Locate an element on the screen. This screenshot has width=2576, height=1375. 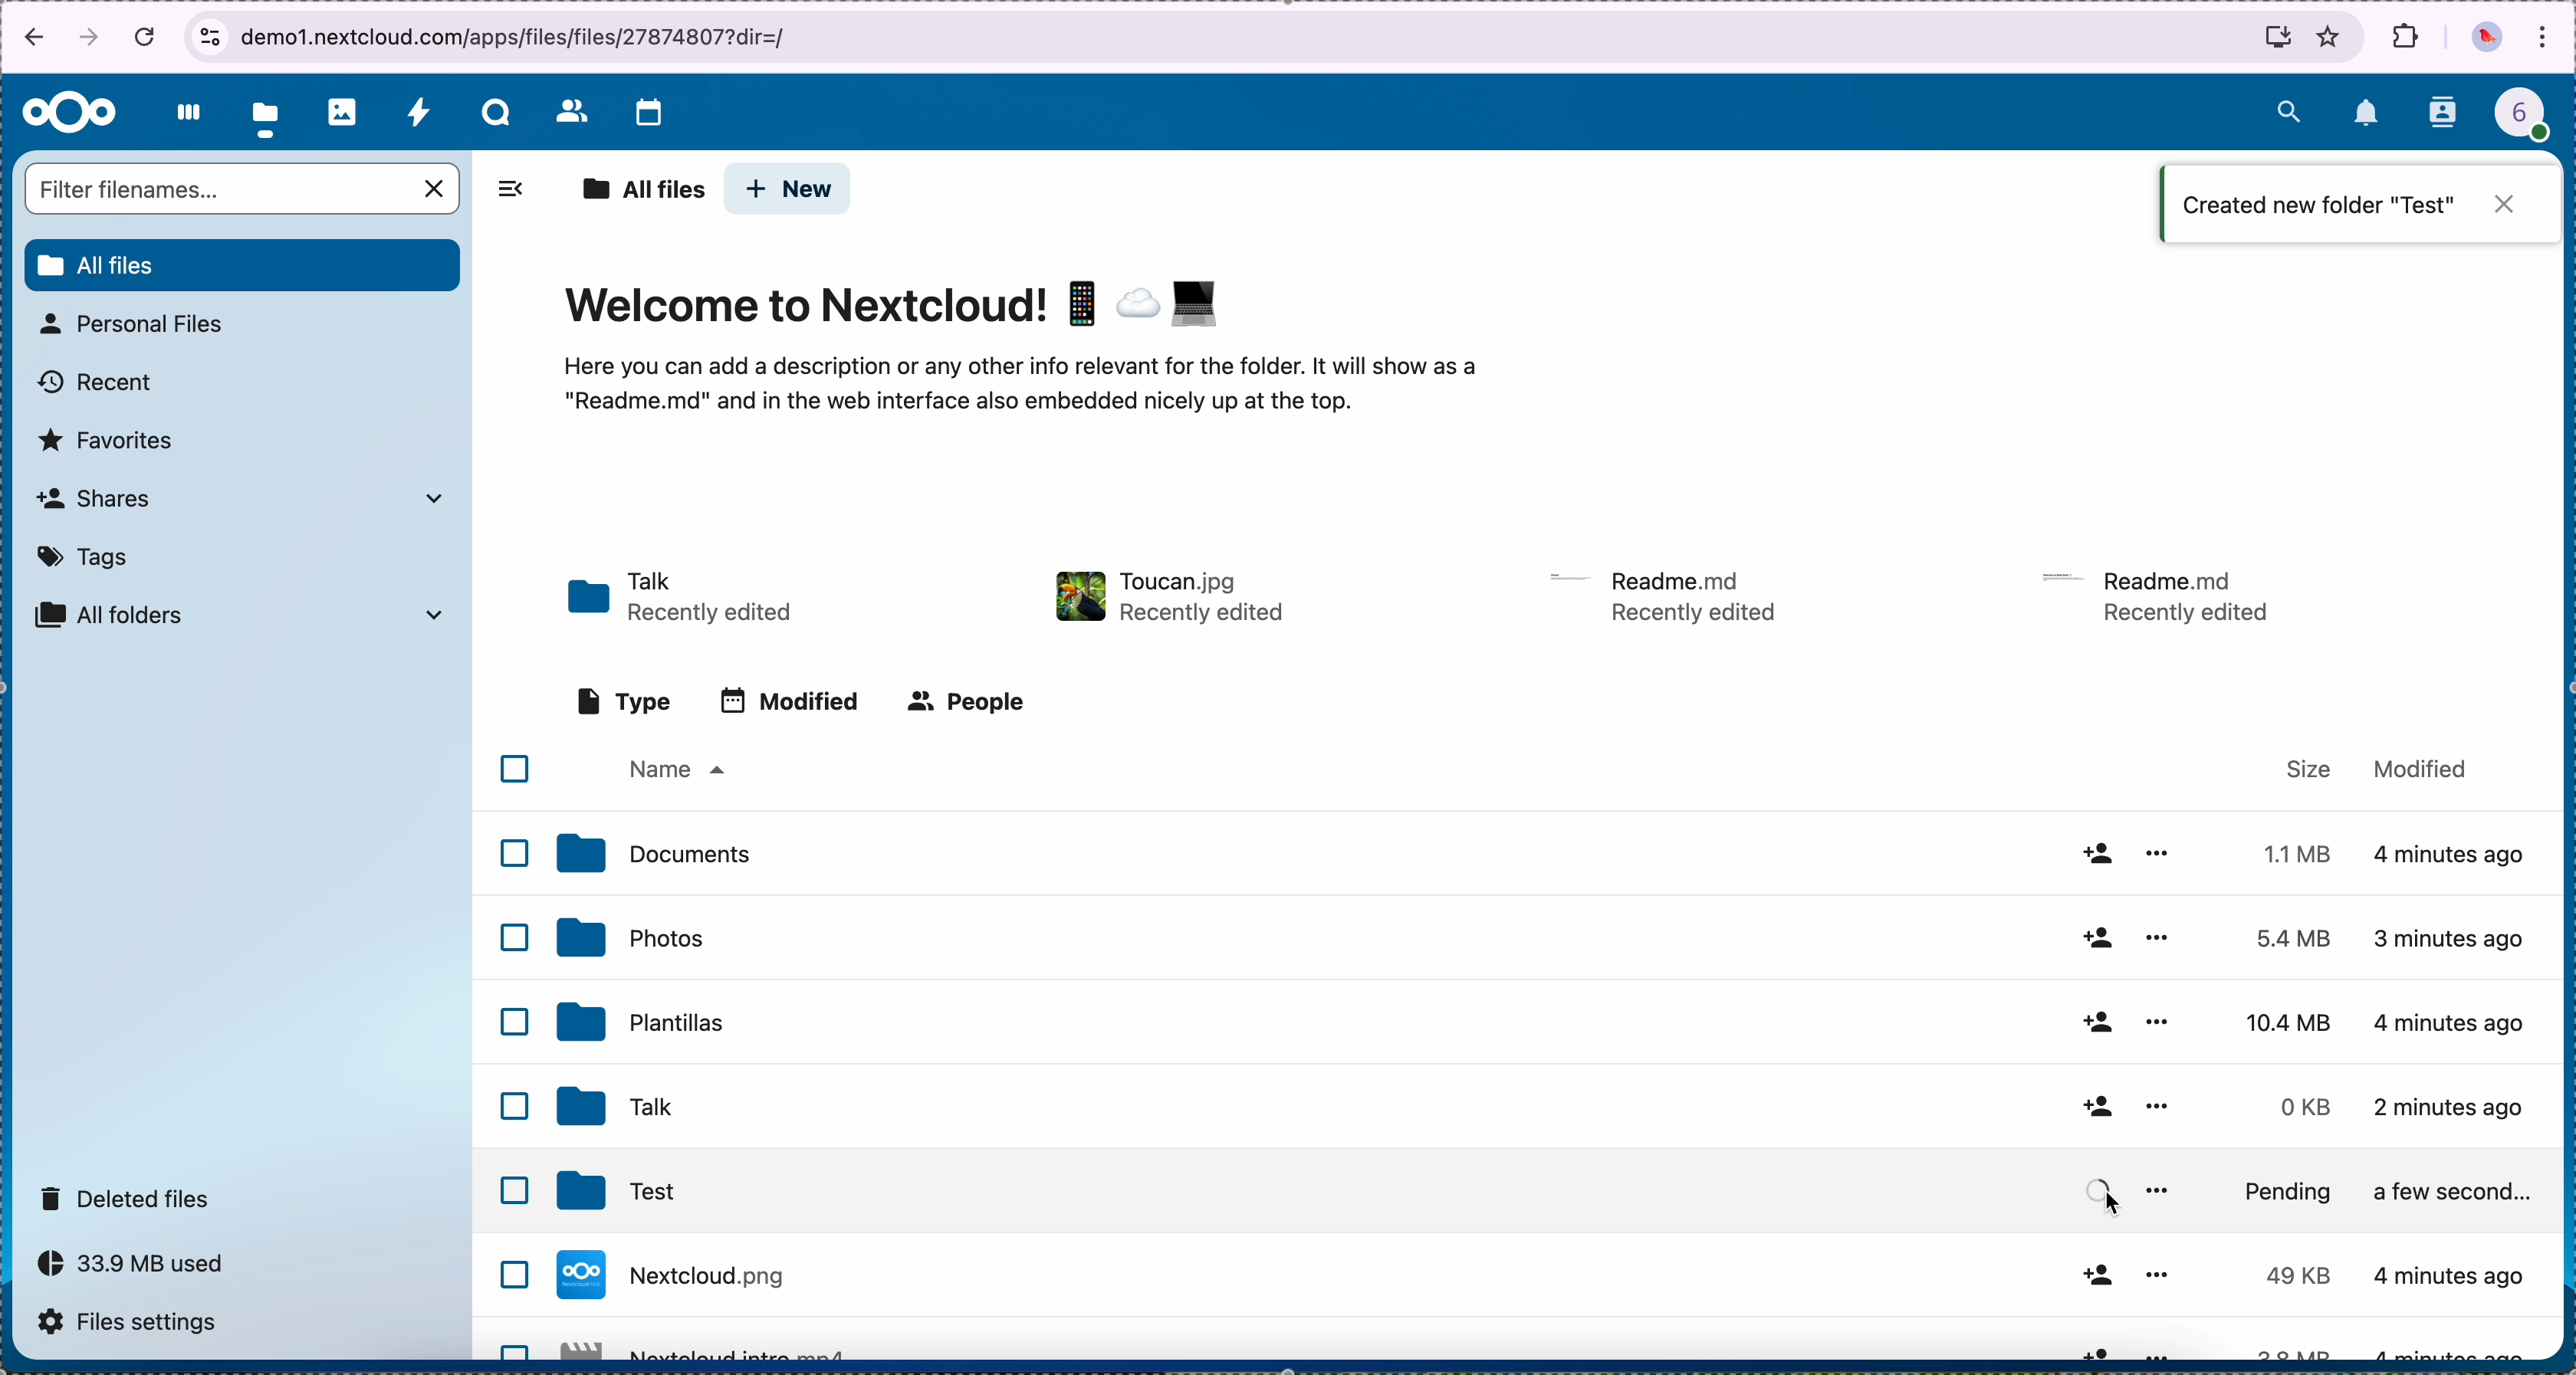
share is located at coordinates (2096, 1190).